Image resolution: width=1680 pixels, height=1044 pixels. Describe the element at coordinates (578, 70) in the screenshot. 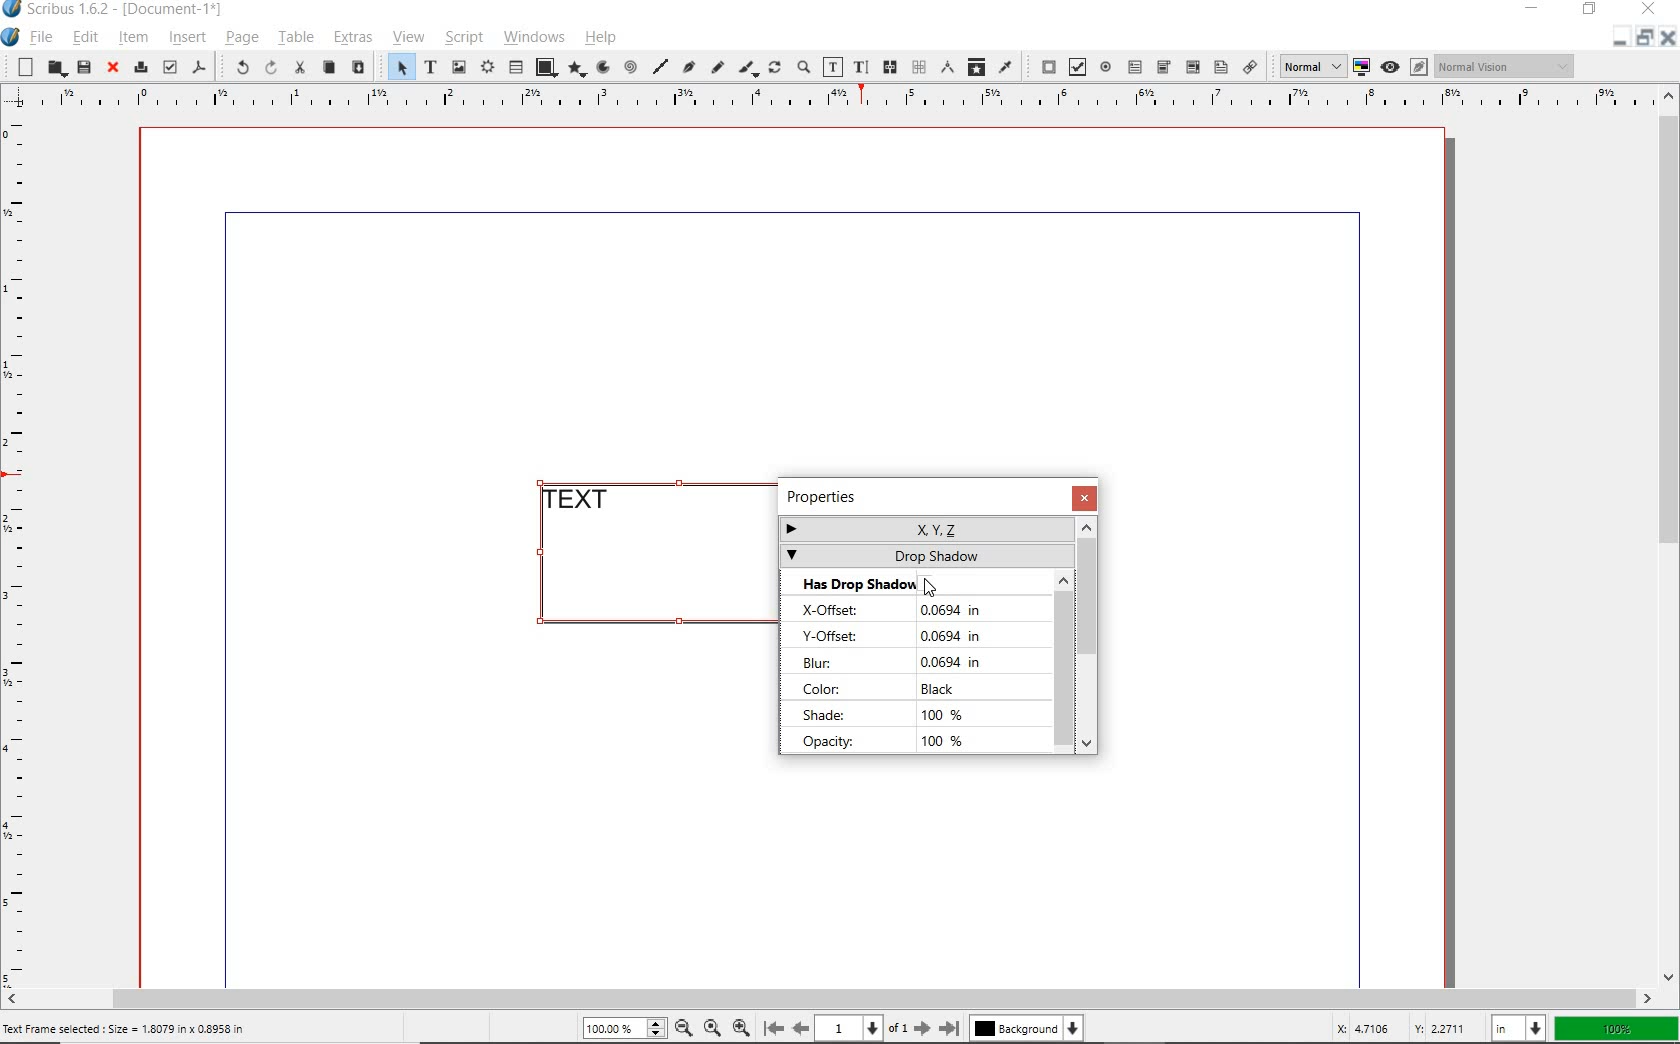

I see `polygon` at that location.